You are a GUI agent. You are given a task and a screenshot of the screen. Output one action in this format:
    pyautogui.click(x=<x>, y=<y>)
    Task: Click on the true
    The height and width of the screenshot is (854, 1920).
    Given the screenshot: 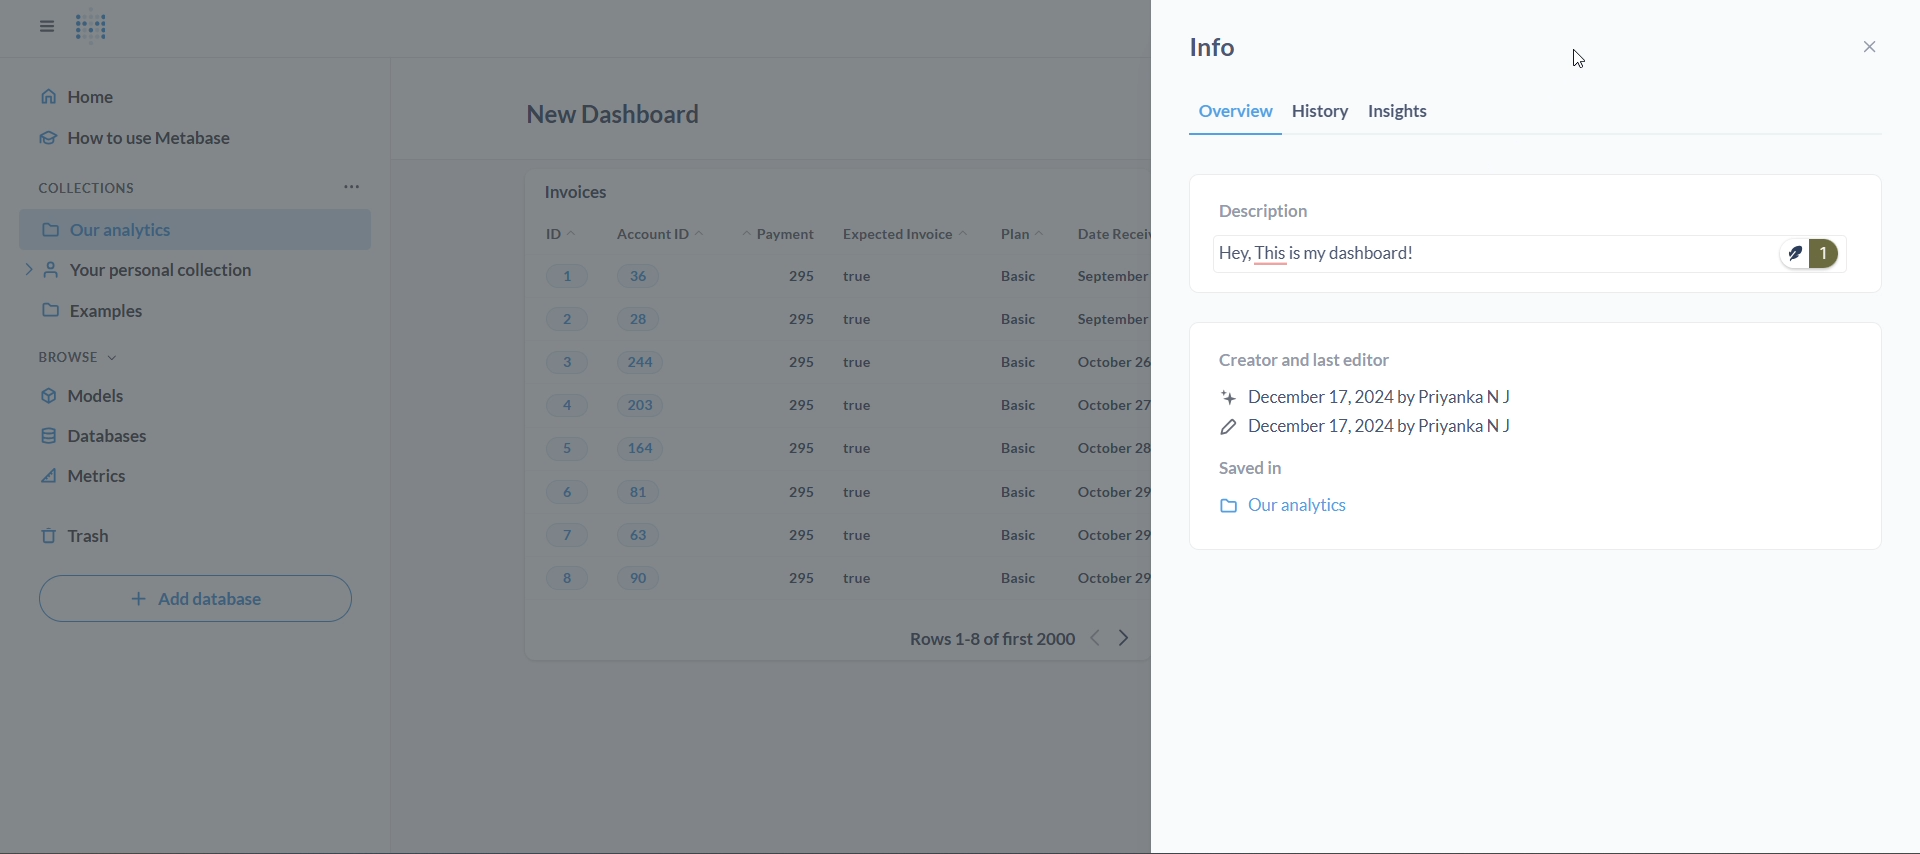 What is the action you would take?
    pyautogui.click(x=869, y=320)
    